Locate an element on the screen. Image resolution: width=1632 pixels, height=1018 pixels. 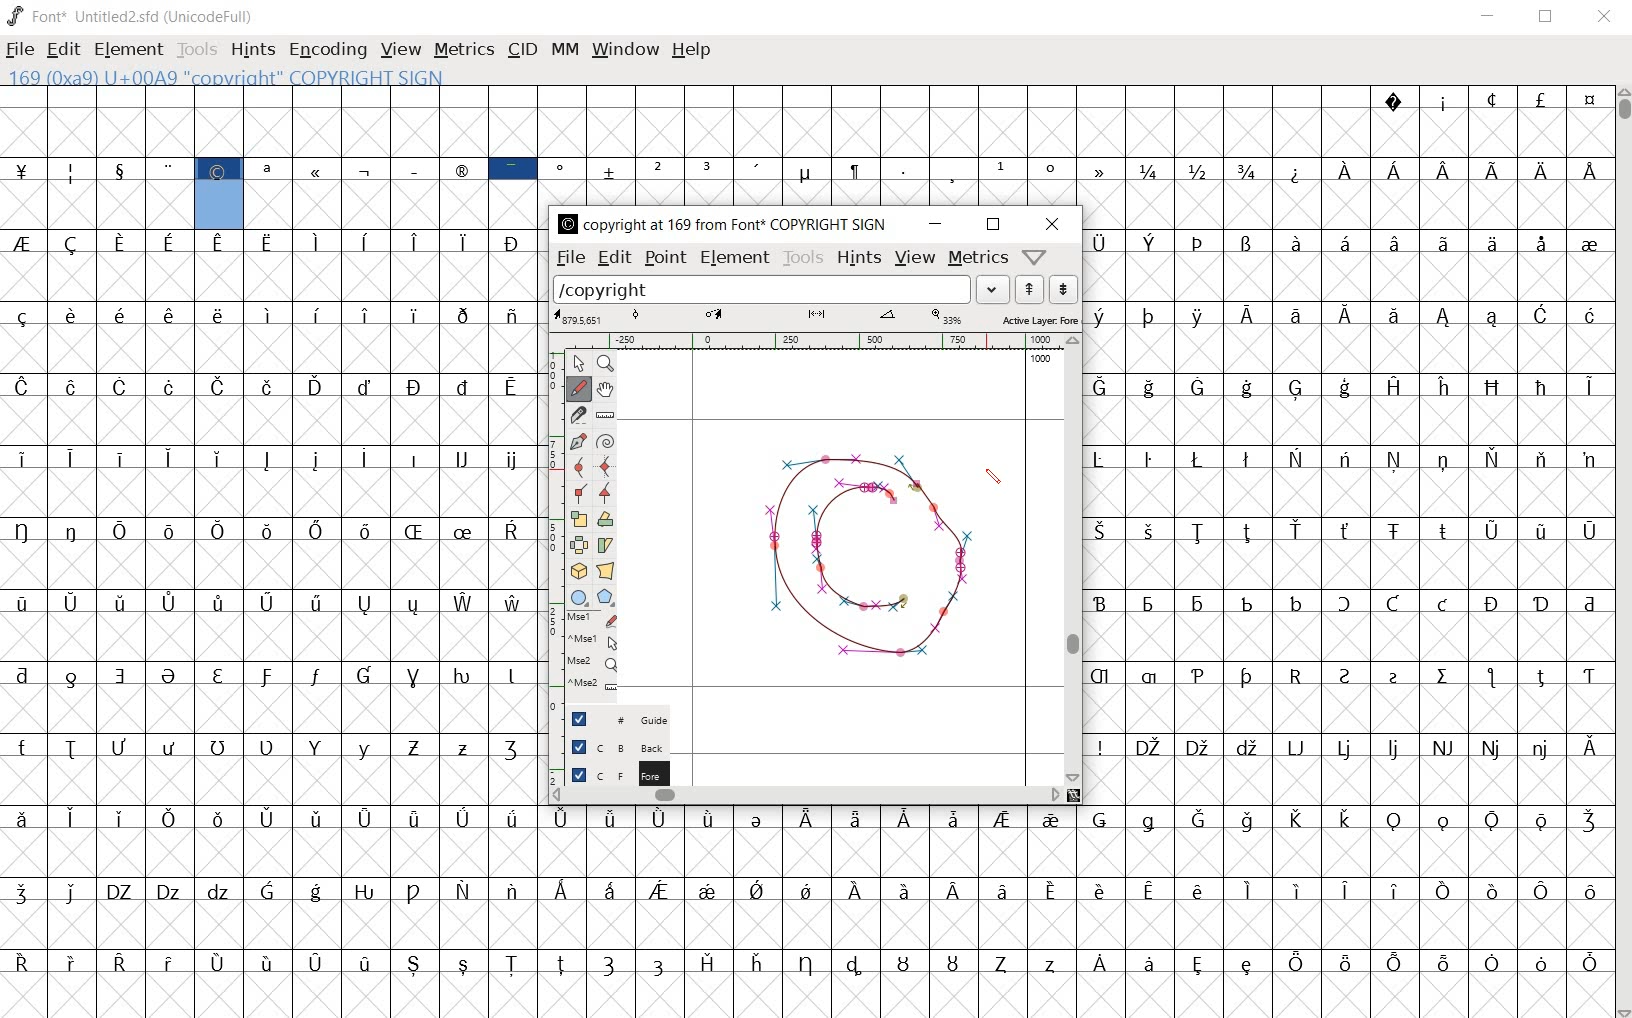
Add a corner point is located at coordinates (605, 494).